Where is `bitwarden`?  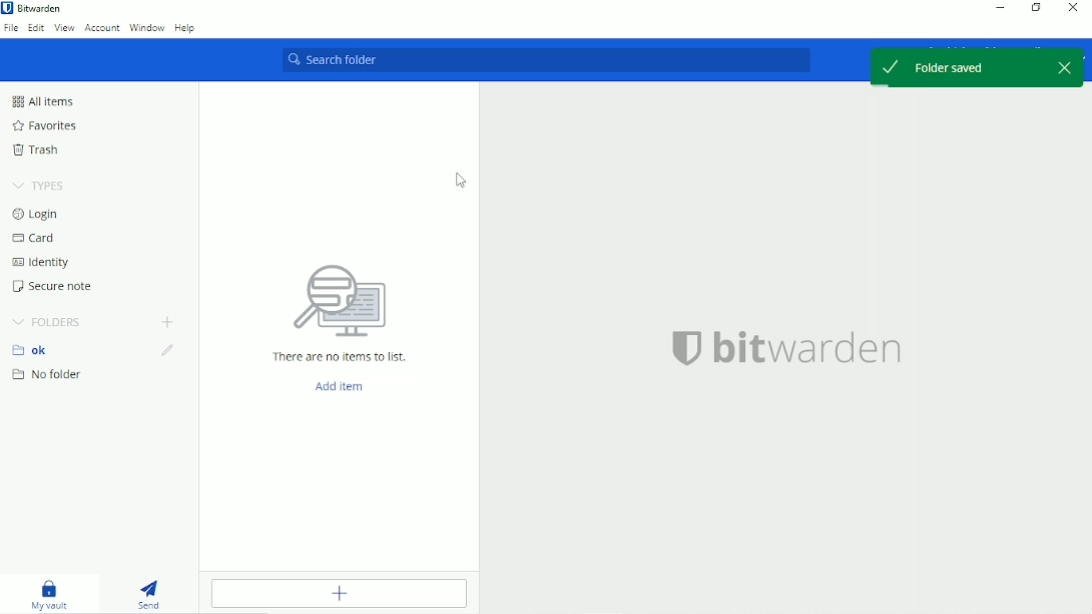 bitwarden is located at coordinates (809, 348).